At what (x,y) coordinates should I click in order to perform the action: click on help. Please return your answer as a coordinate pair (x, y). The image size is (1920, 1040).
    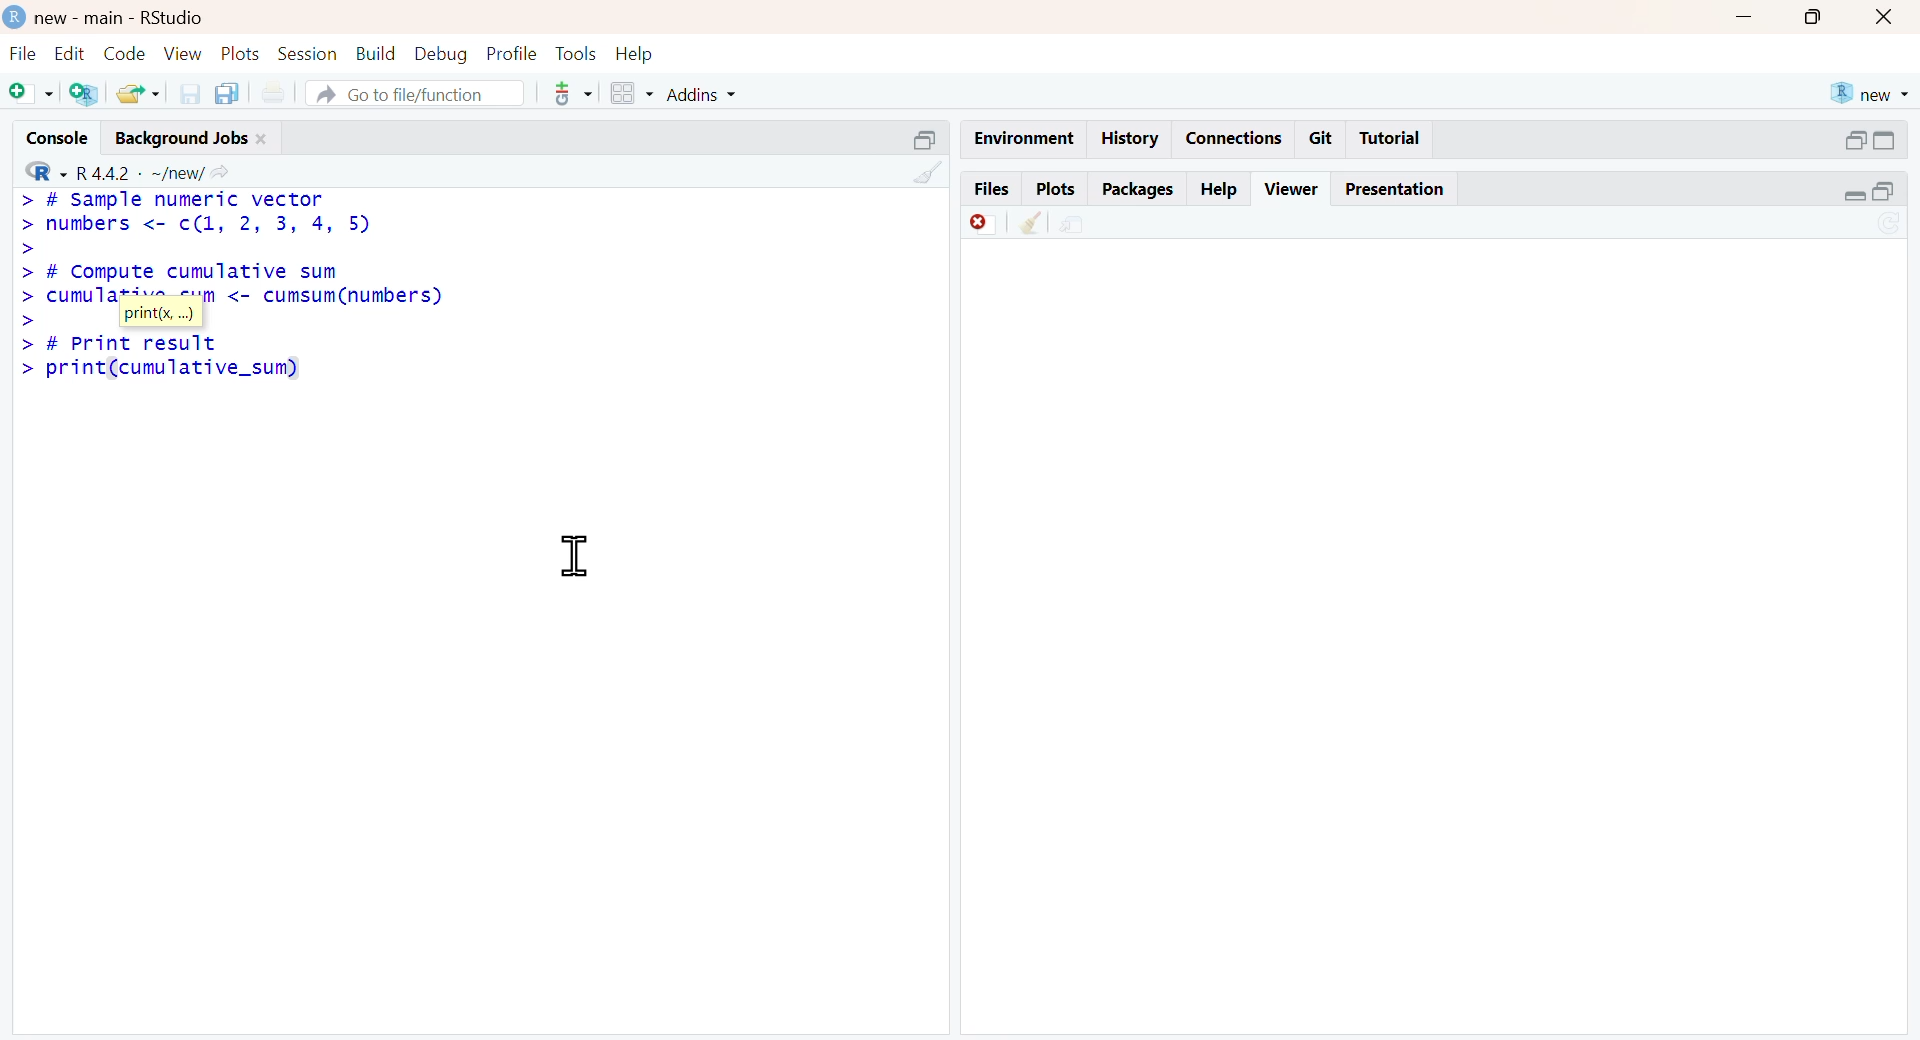
    Looking at the image, I should click on (635, 53).